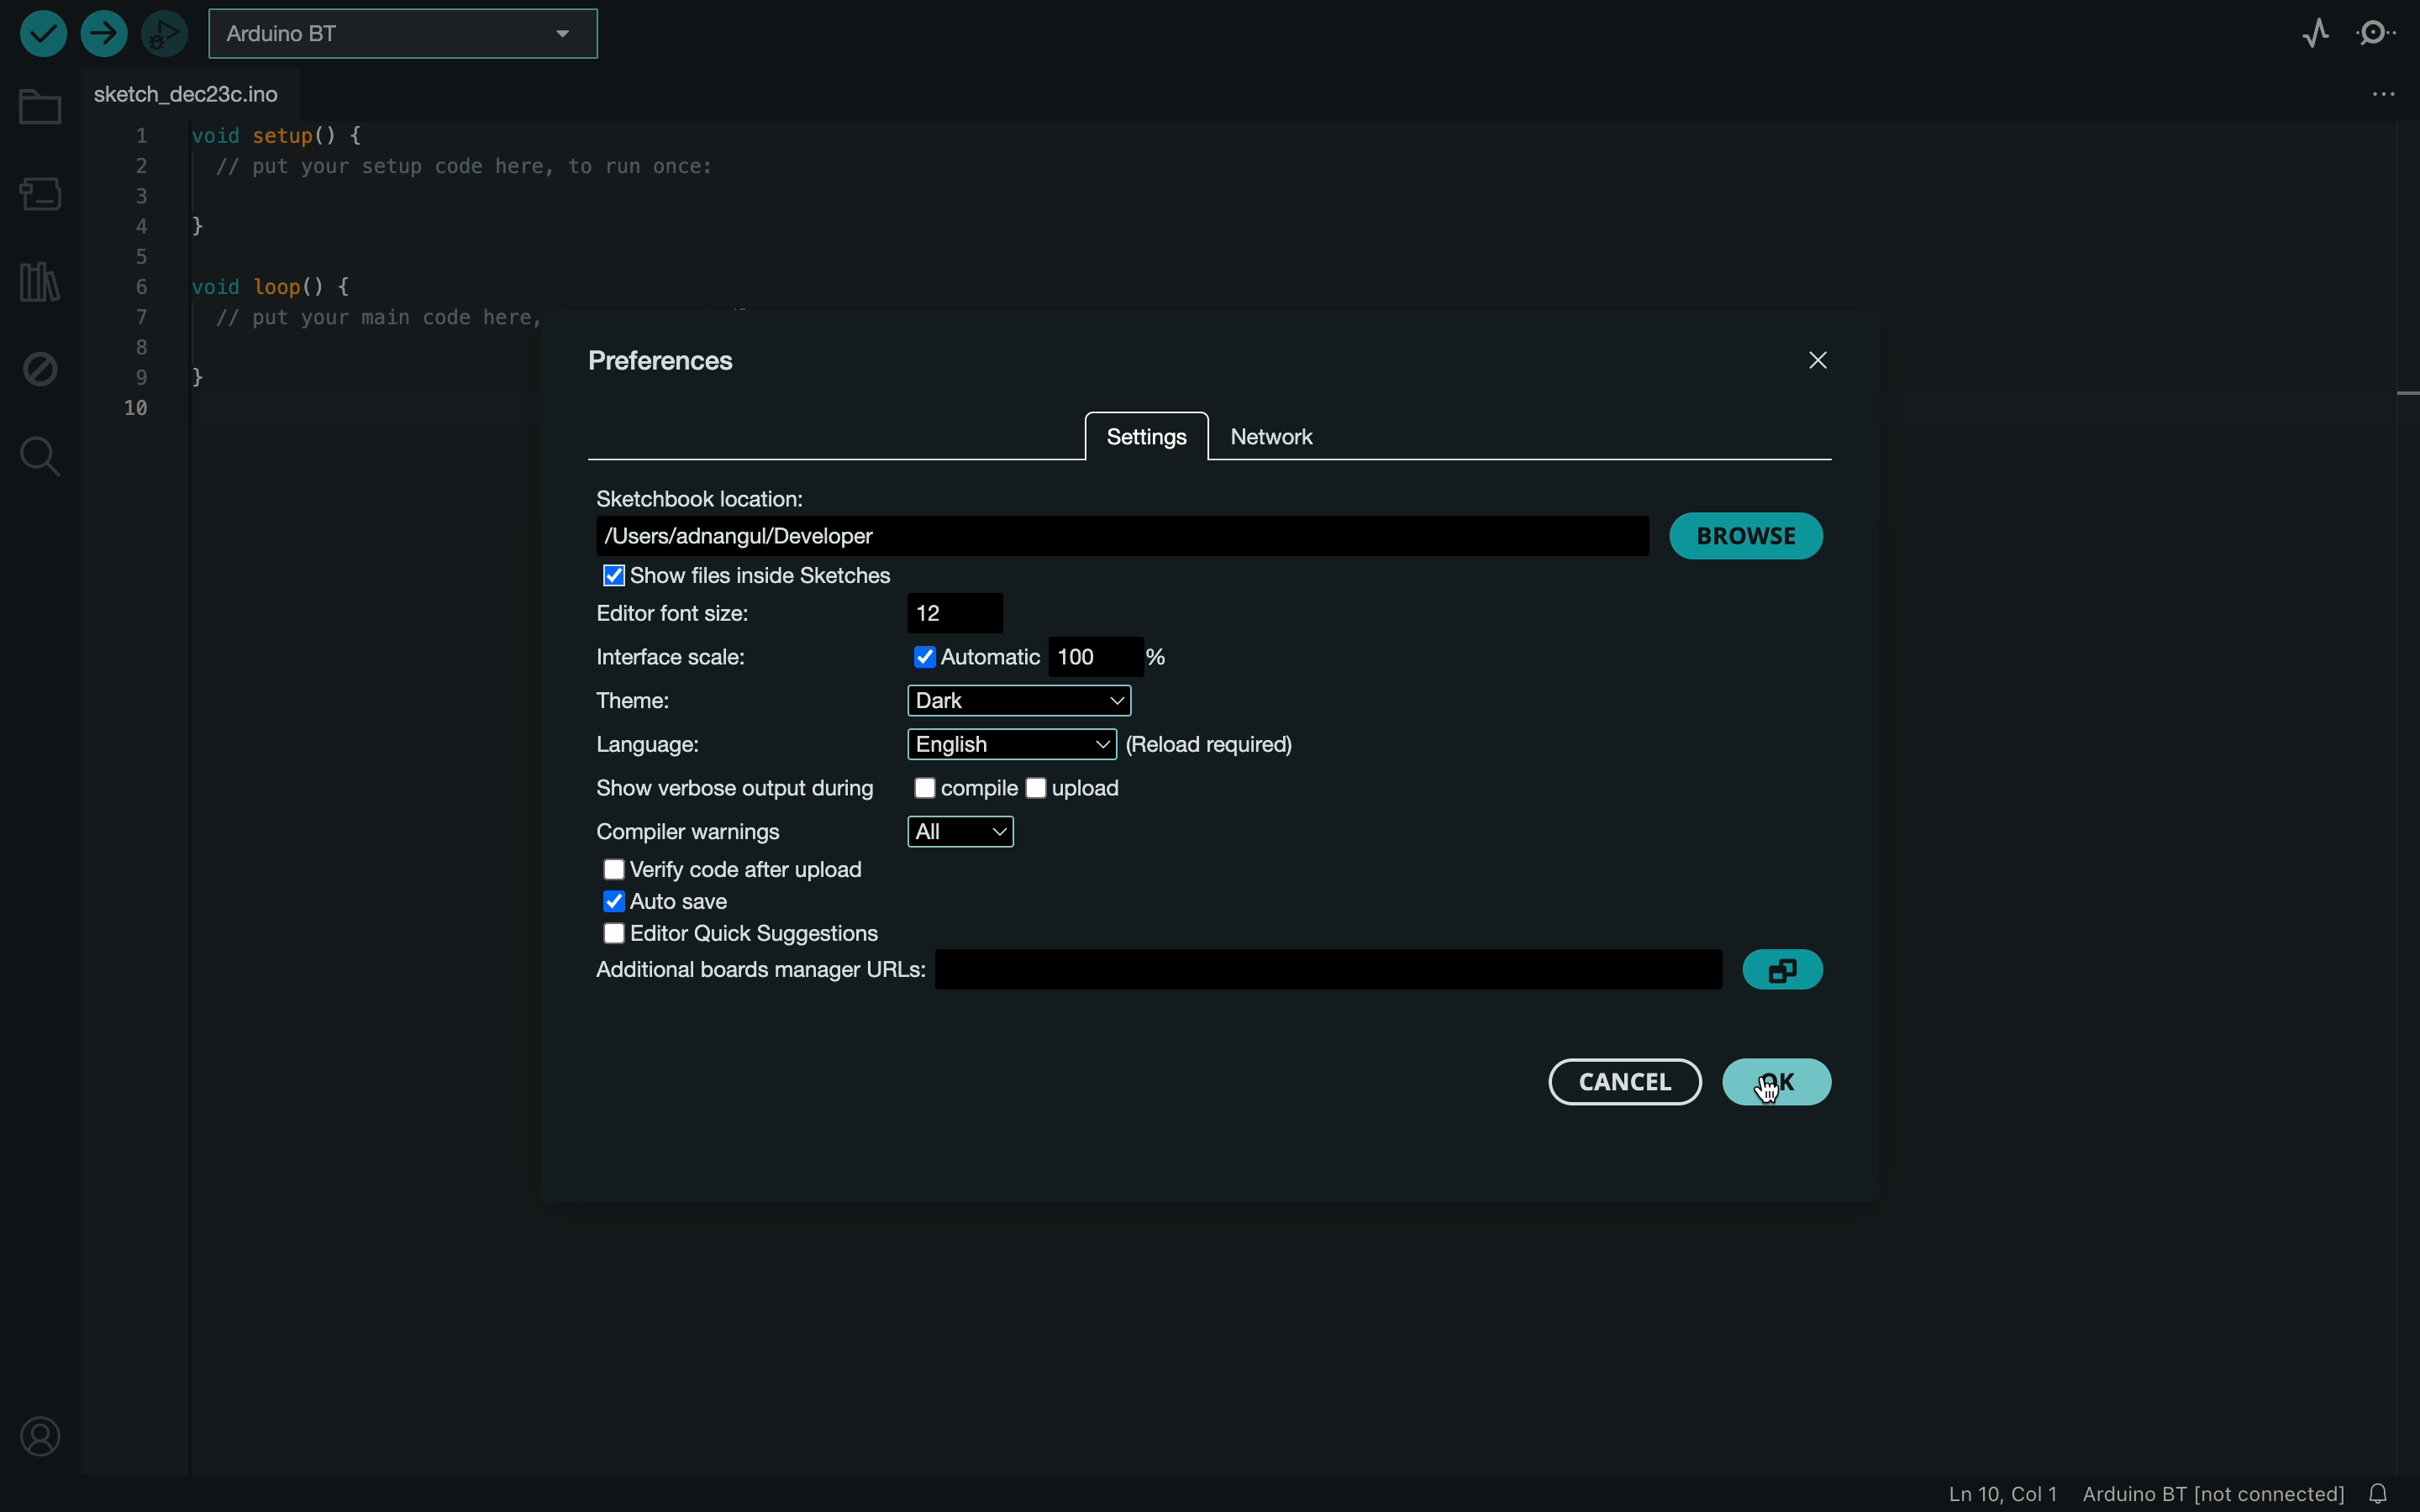 Image resolution: width=2420 pixels, height=1512 pixels. Describe the element at coordinates (1812, 358) in the screenshot. I see `close` at that location.